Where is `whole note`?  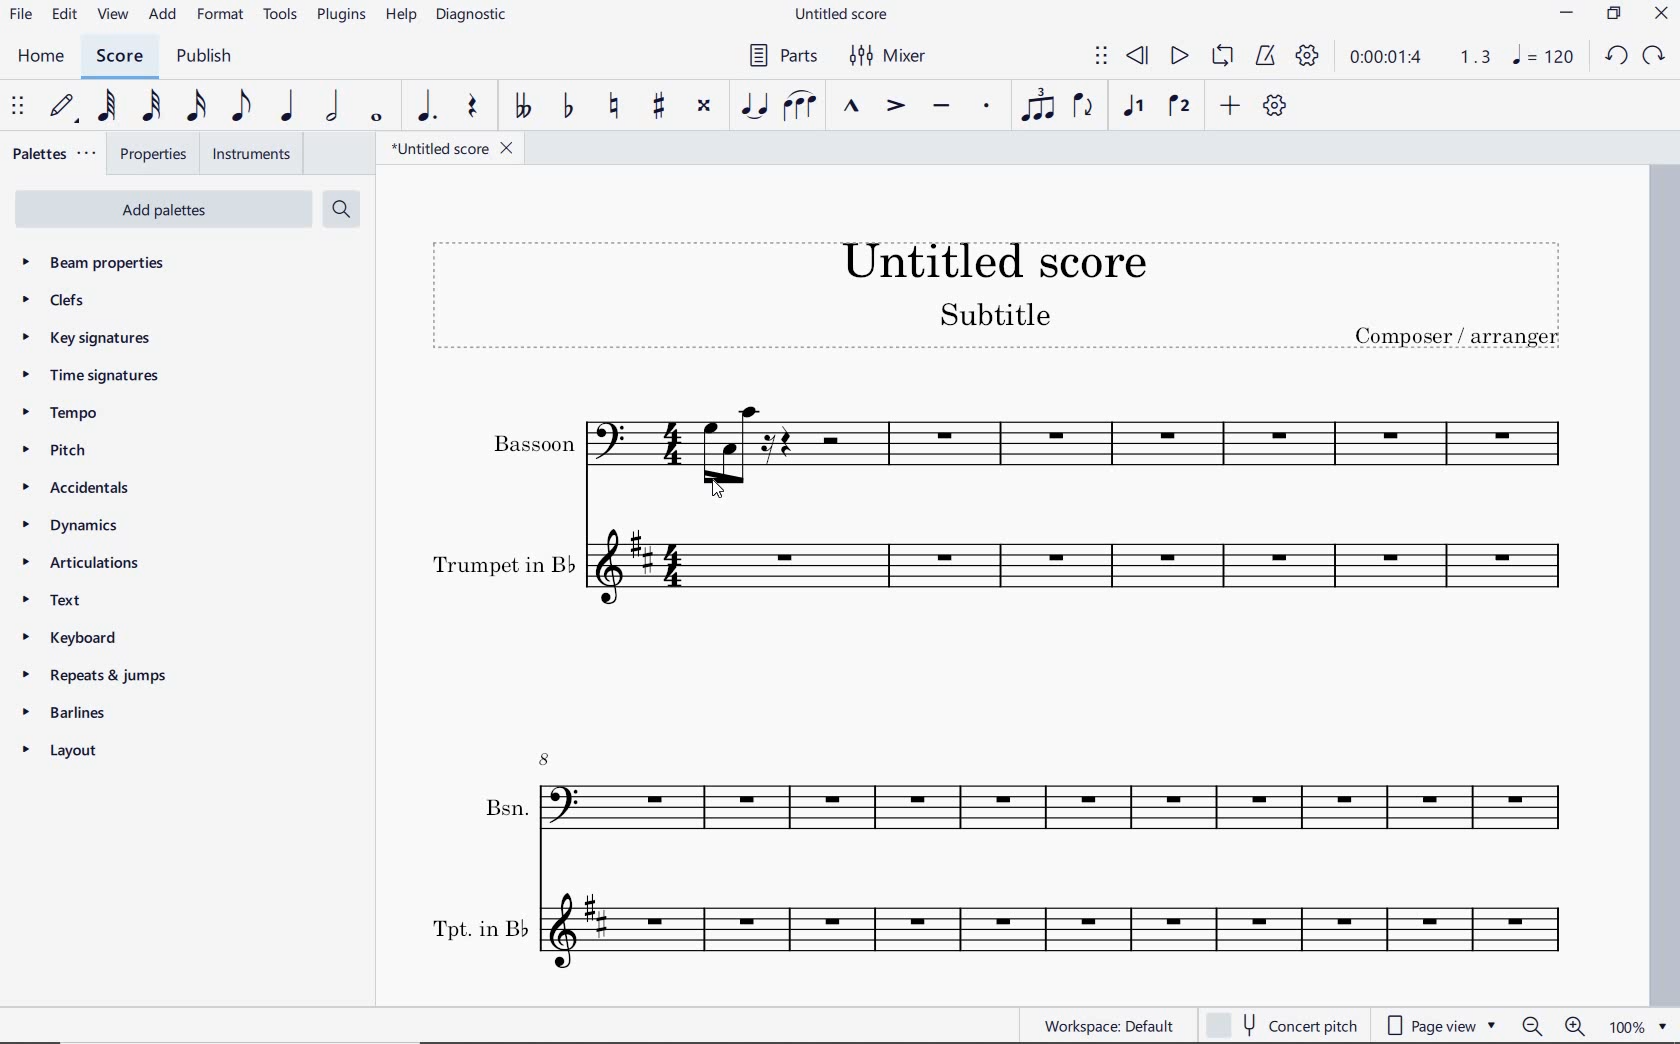 whole note is located at coordinates (374, 118).